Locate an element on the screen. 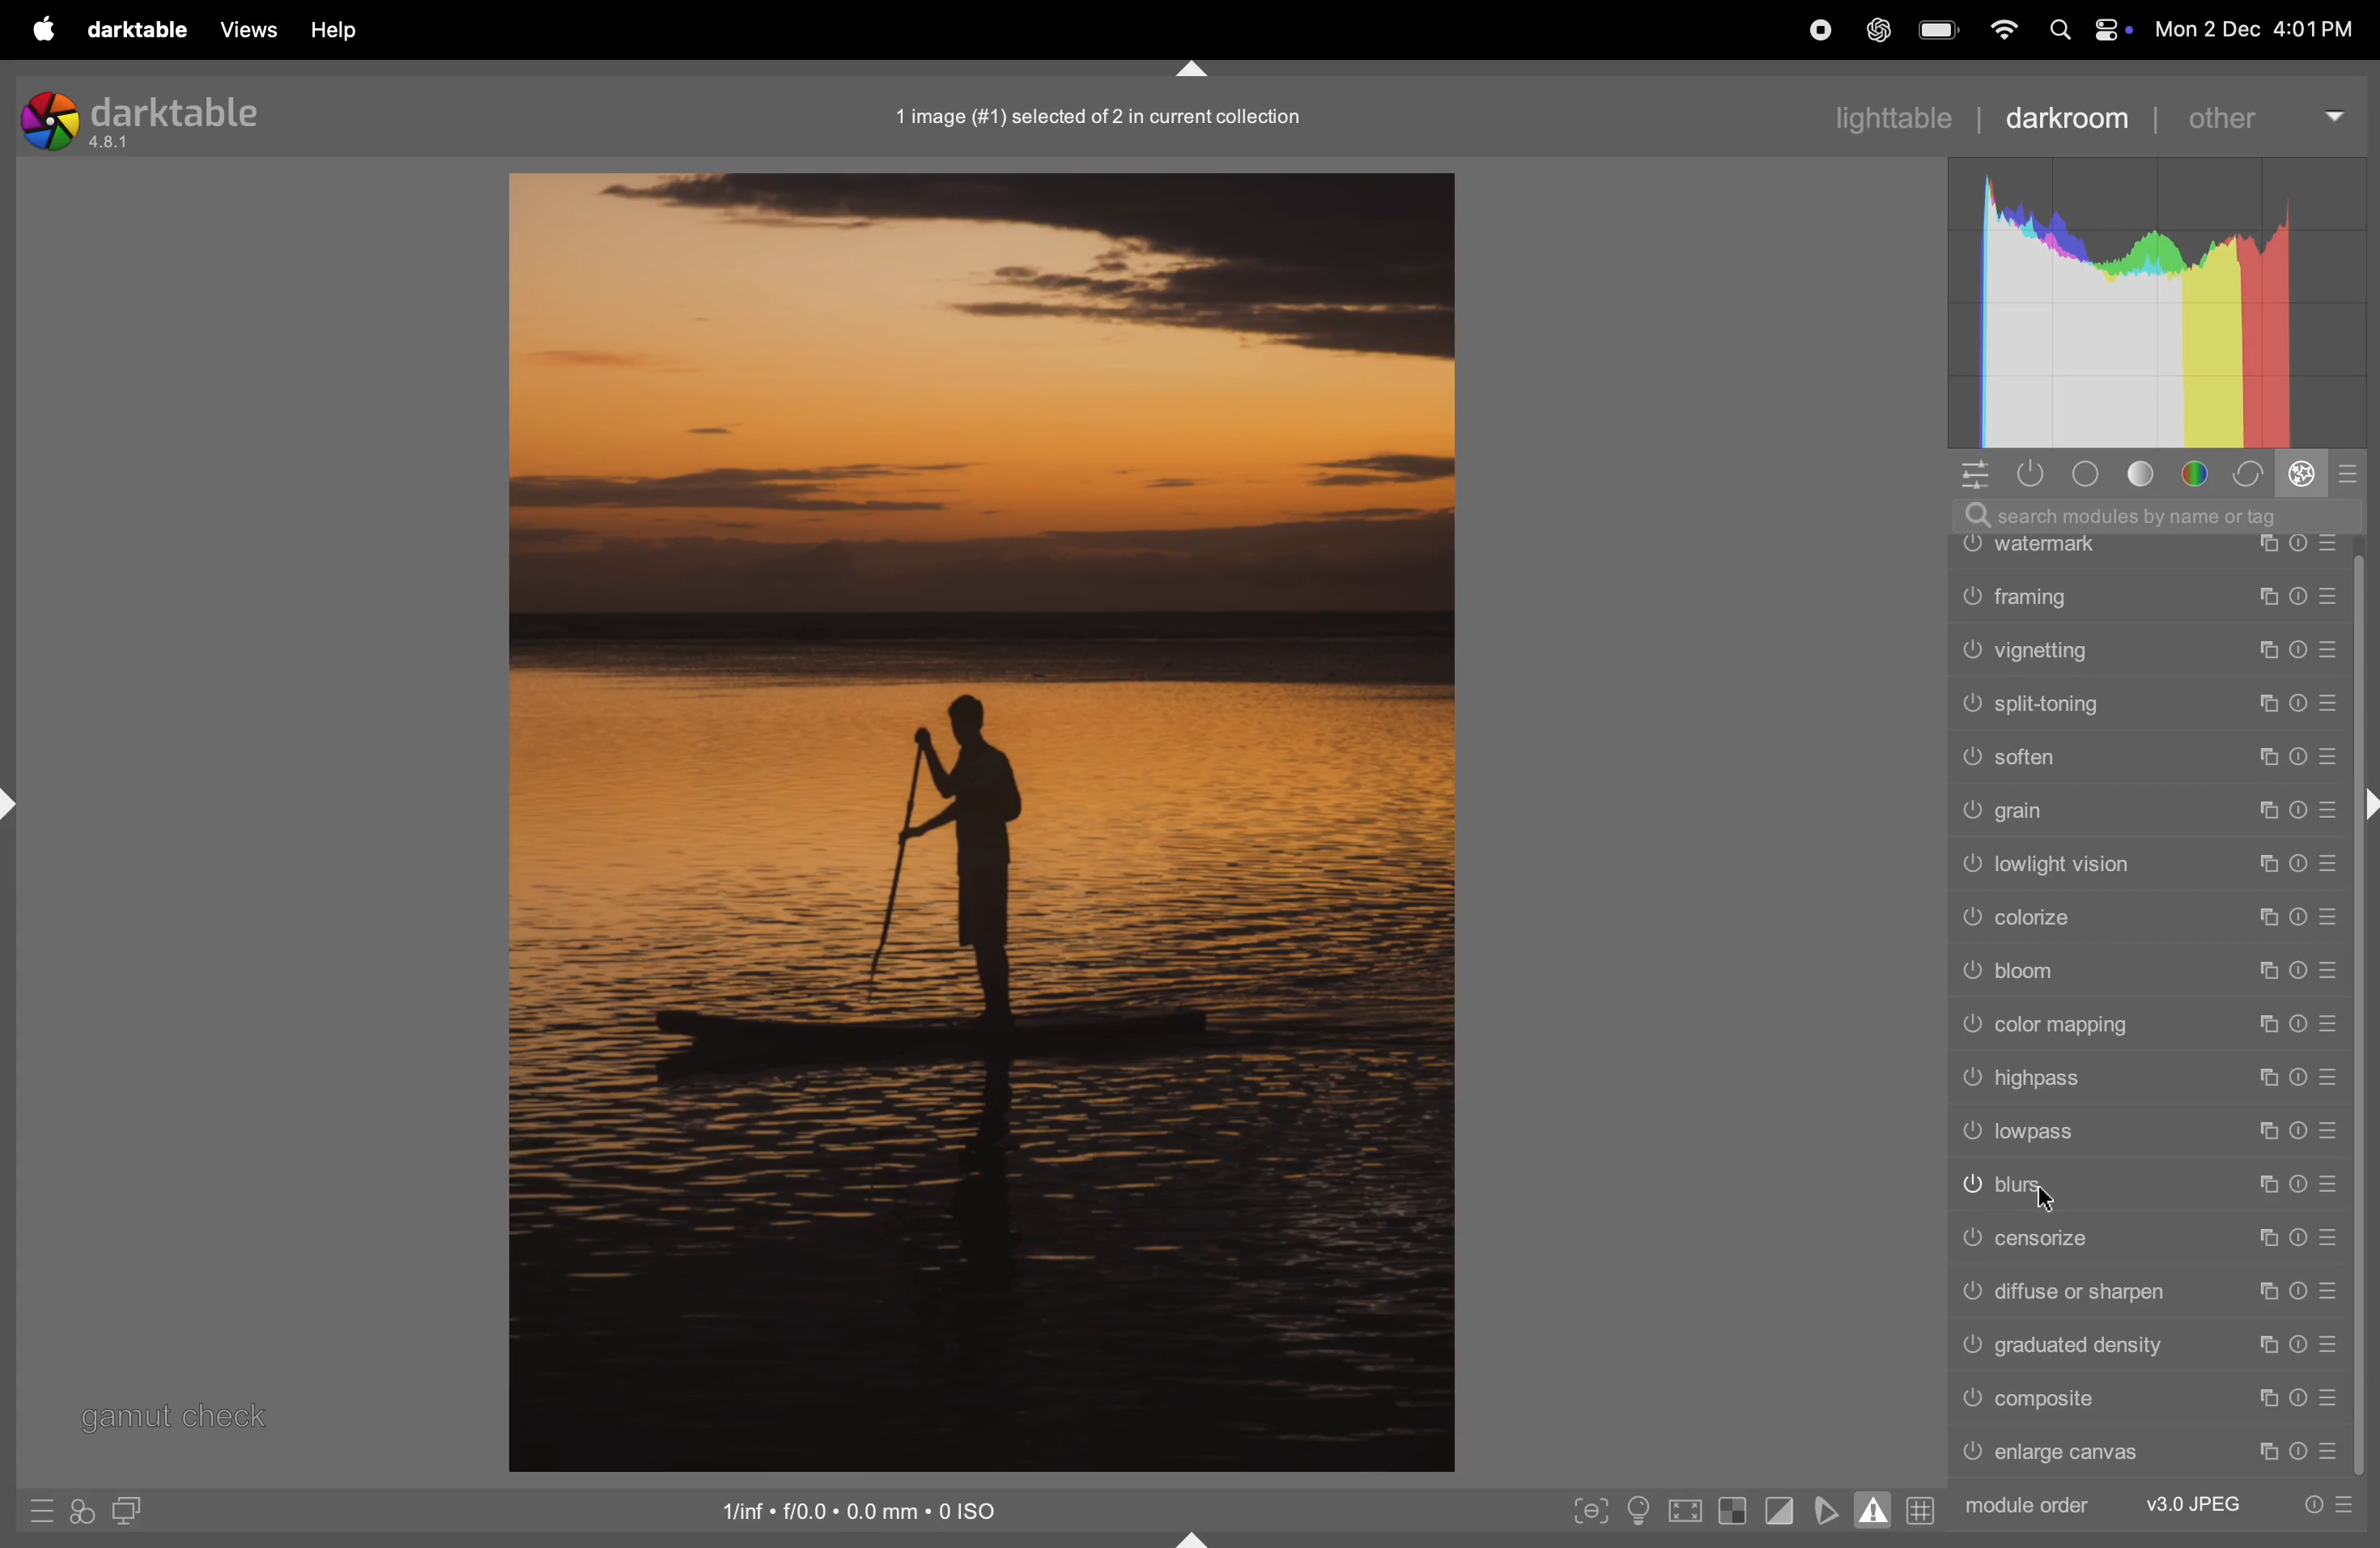 The height and width of the screenshot is (1548, 2380). effect is located at coordinates (2306, 474).